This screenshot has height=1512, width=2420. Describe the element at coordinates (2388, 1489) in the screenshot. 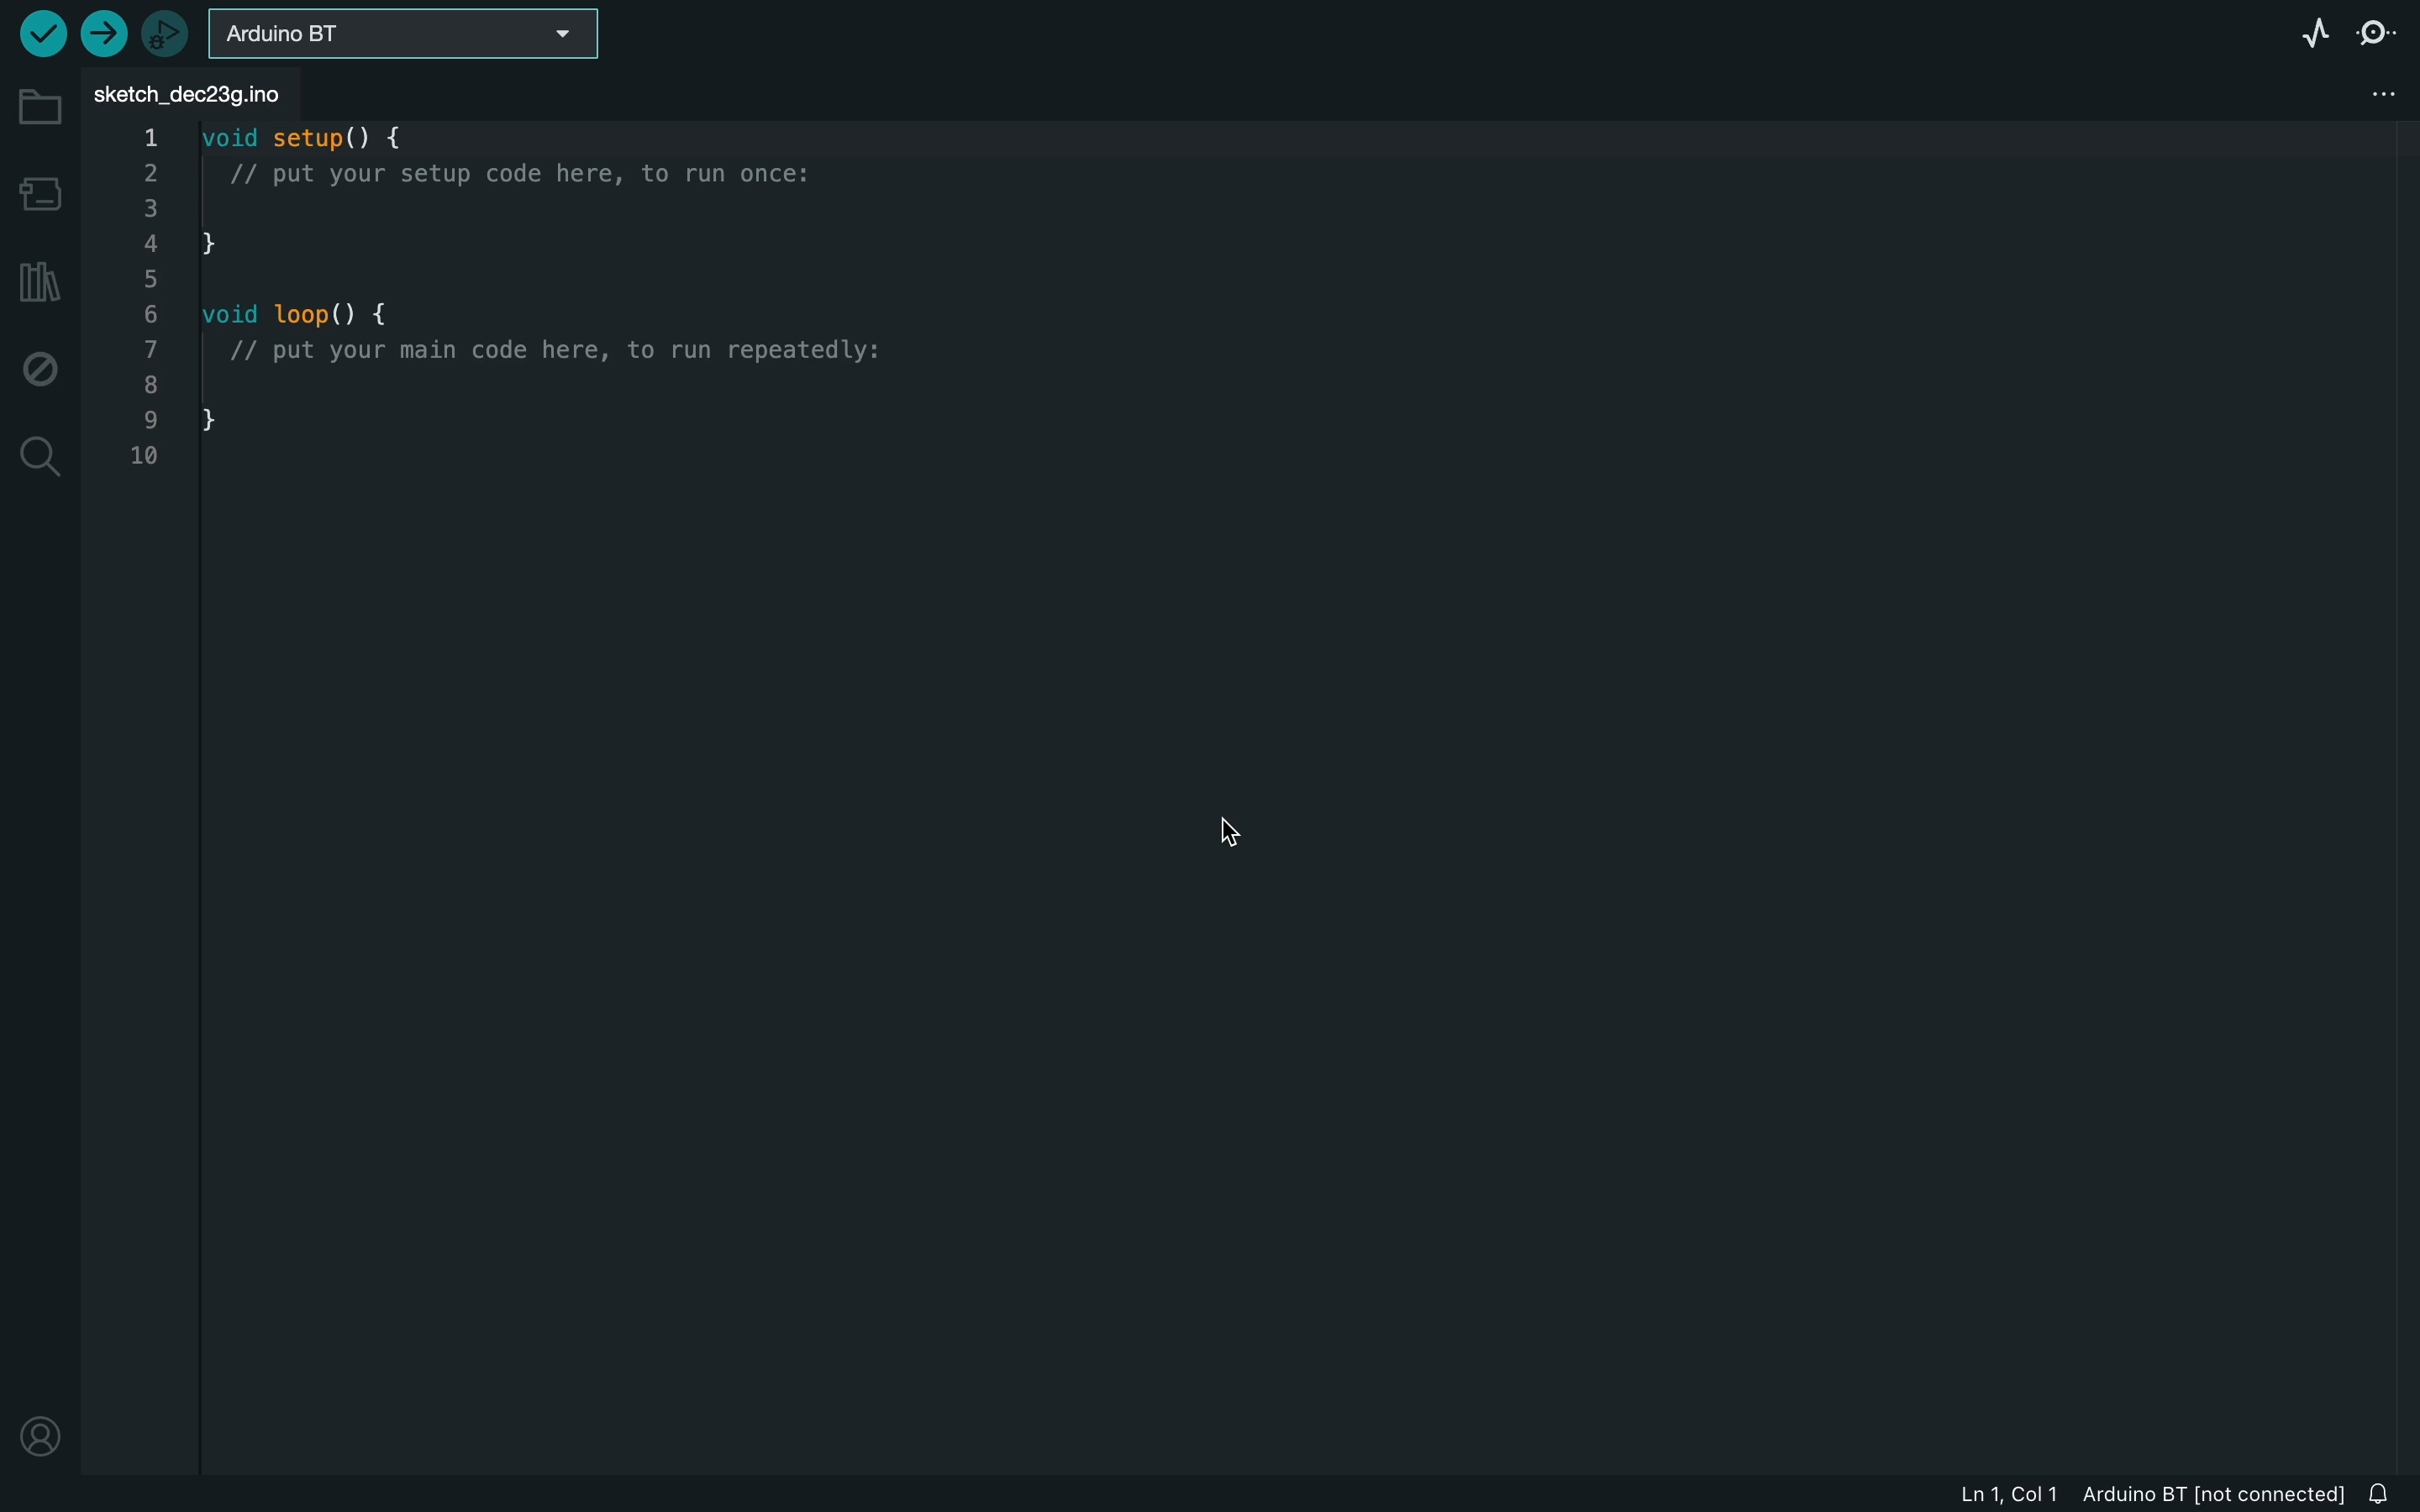

I see `notification` at that location.